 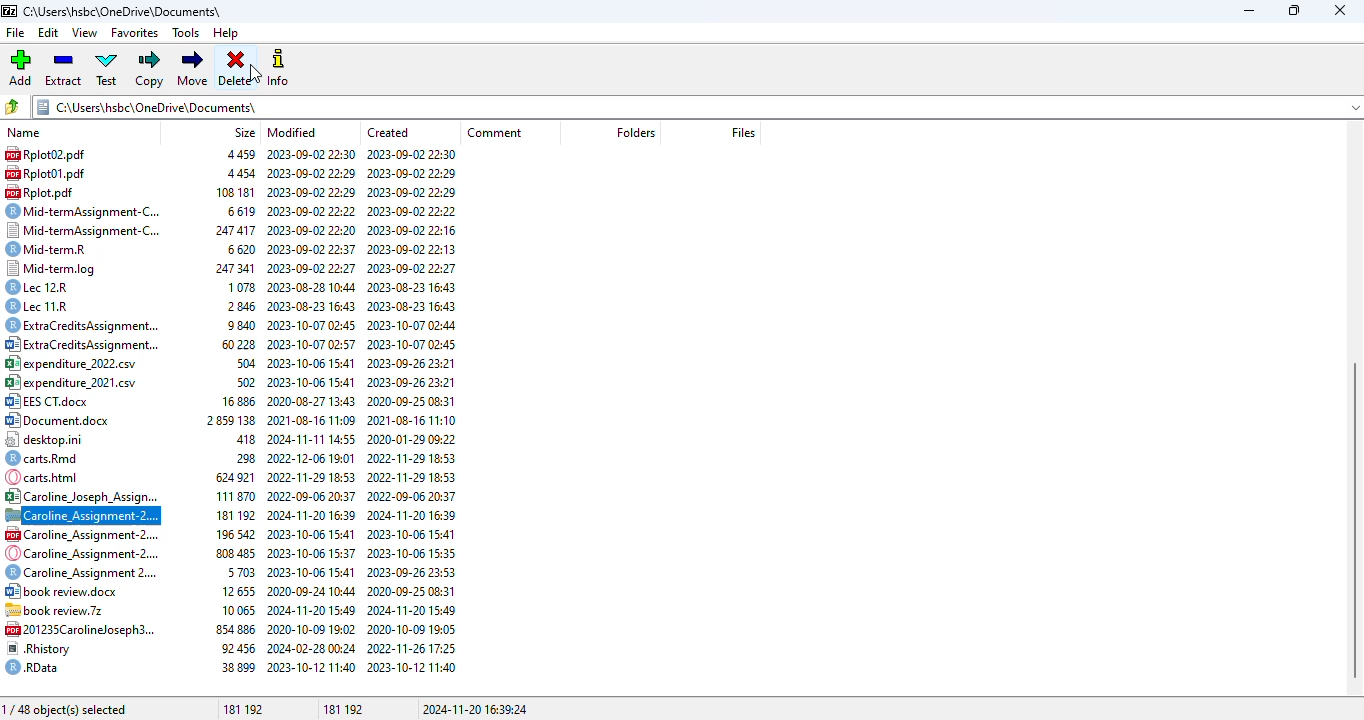 I want to click on  Rplot.pdf, so click(x=43, y=191).